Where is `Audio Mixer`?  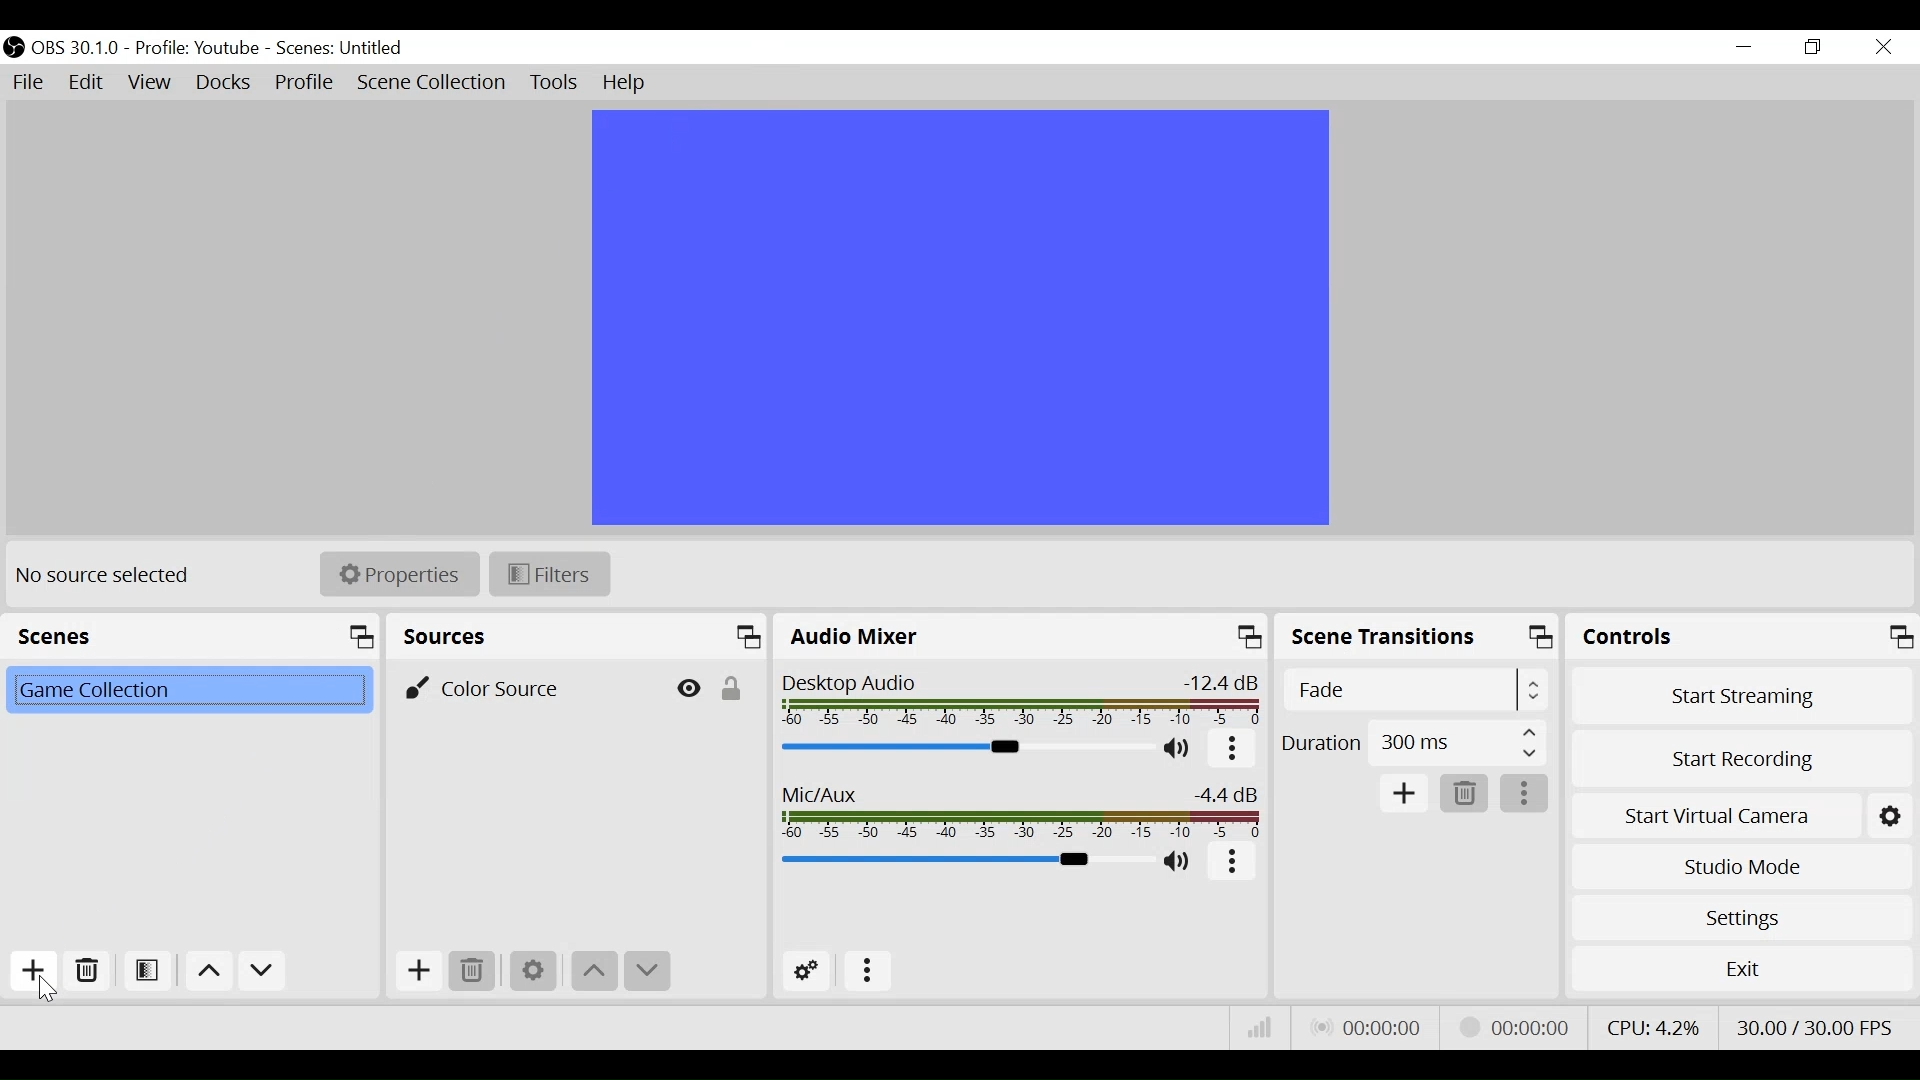 Audio Mixer is located at coordinates (1021, 637).